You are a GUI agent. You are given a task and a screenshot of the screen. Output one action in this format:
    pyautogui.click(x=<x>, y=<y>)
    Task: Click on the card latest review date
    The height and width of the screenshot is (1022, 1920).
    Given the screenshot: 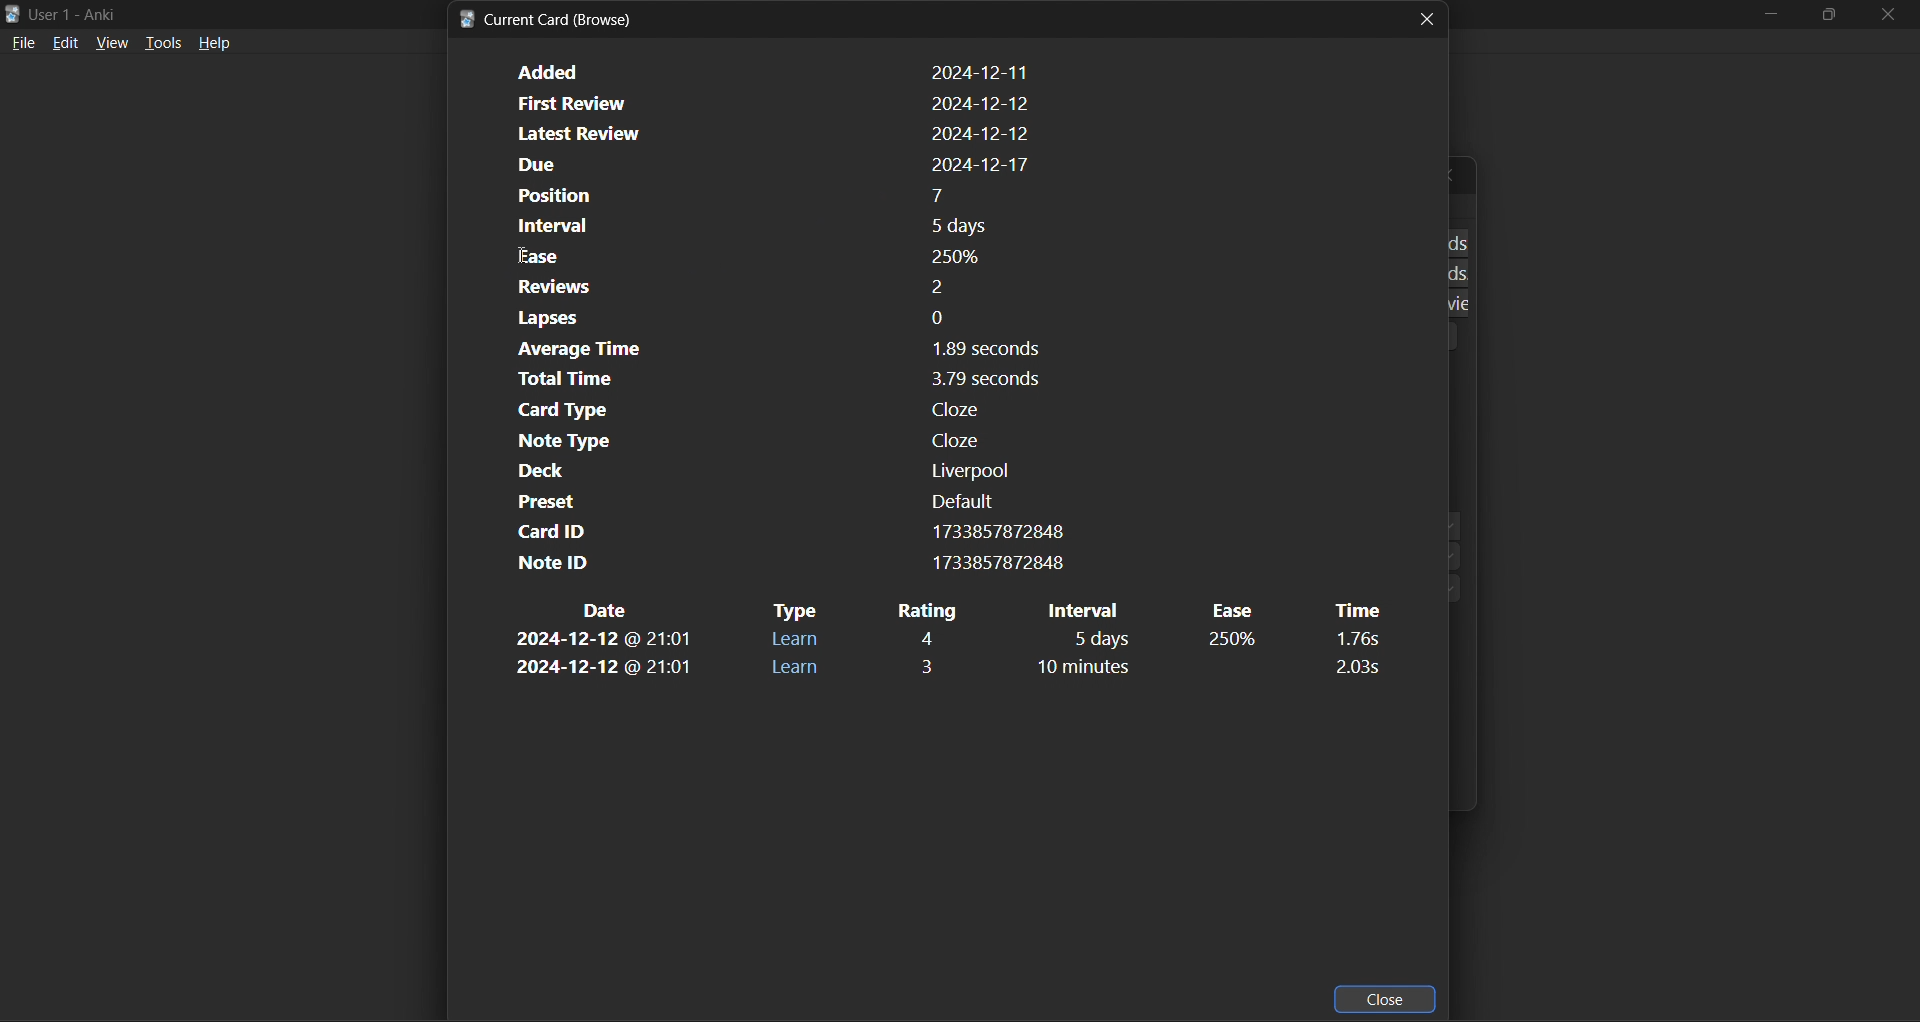 What is the action you would take?
    pyautogui.click(x=766, y=134)
    